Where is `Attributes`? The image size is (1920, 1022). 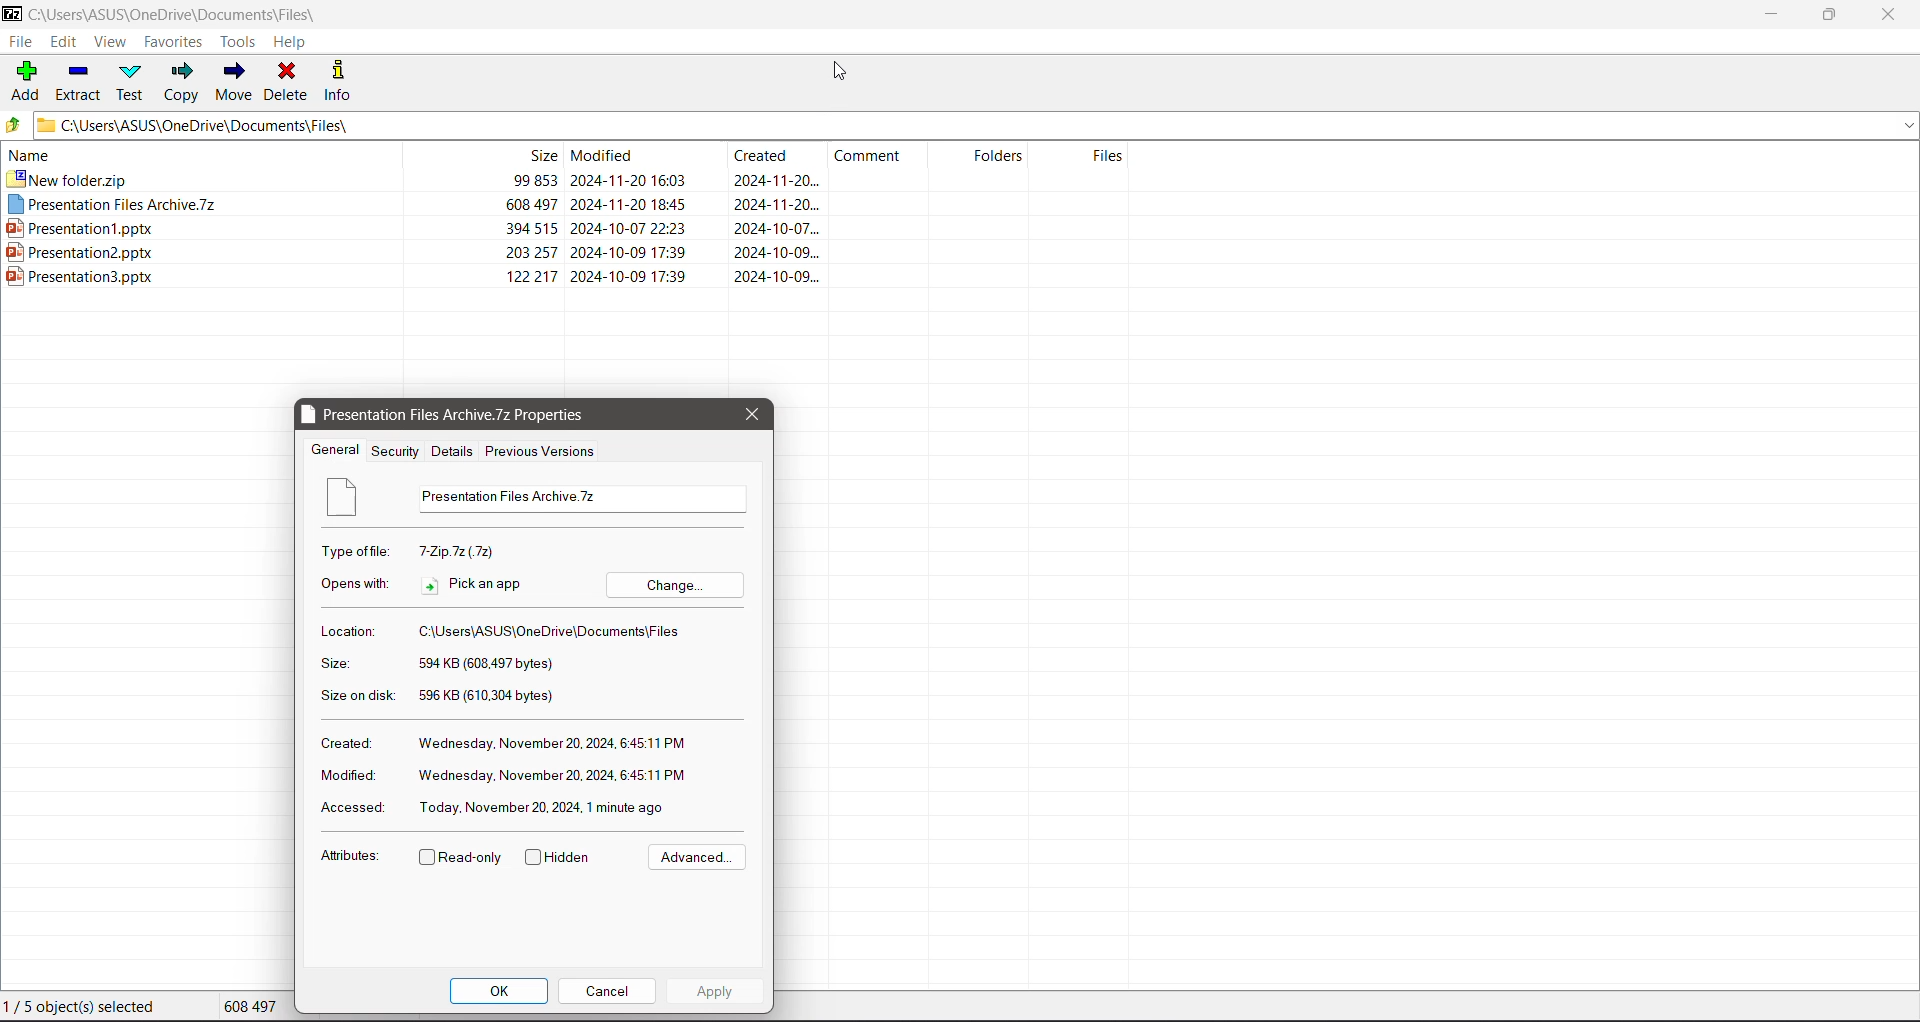 Attributes is located at coordinates (351, 856).